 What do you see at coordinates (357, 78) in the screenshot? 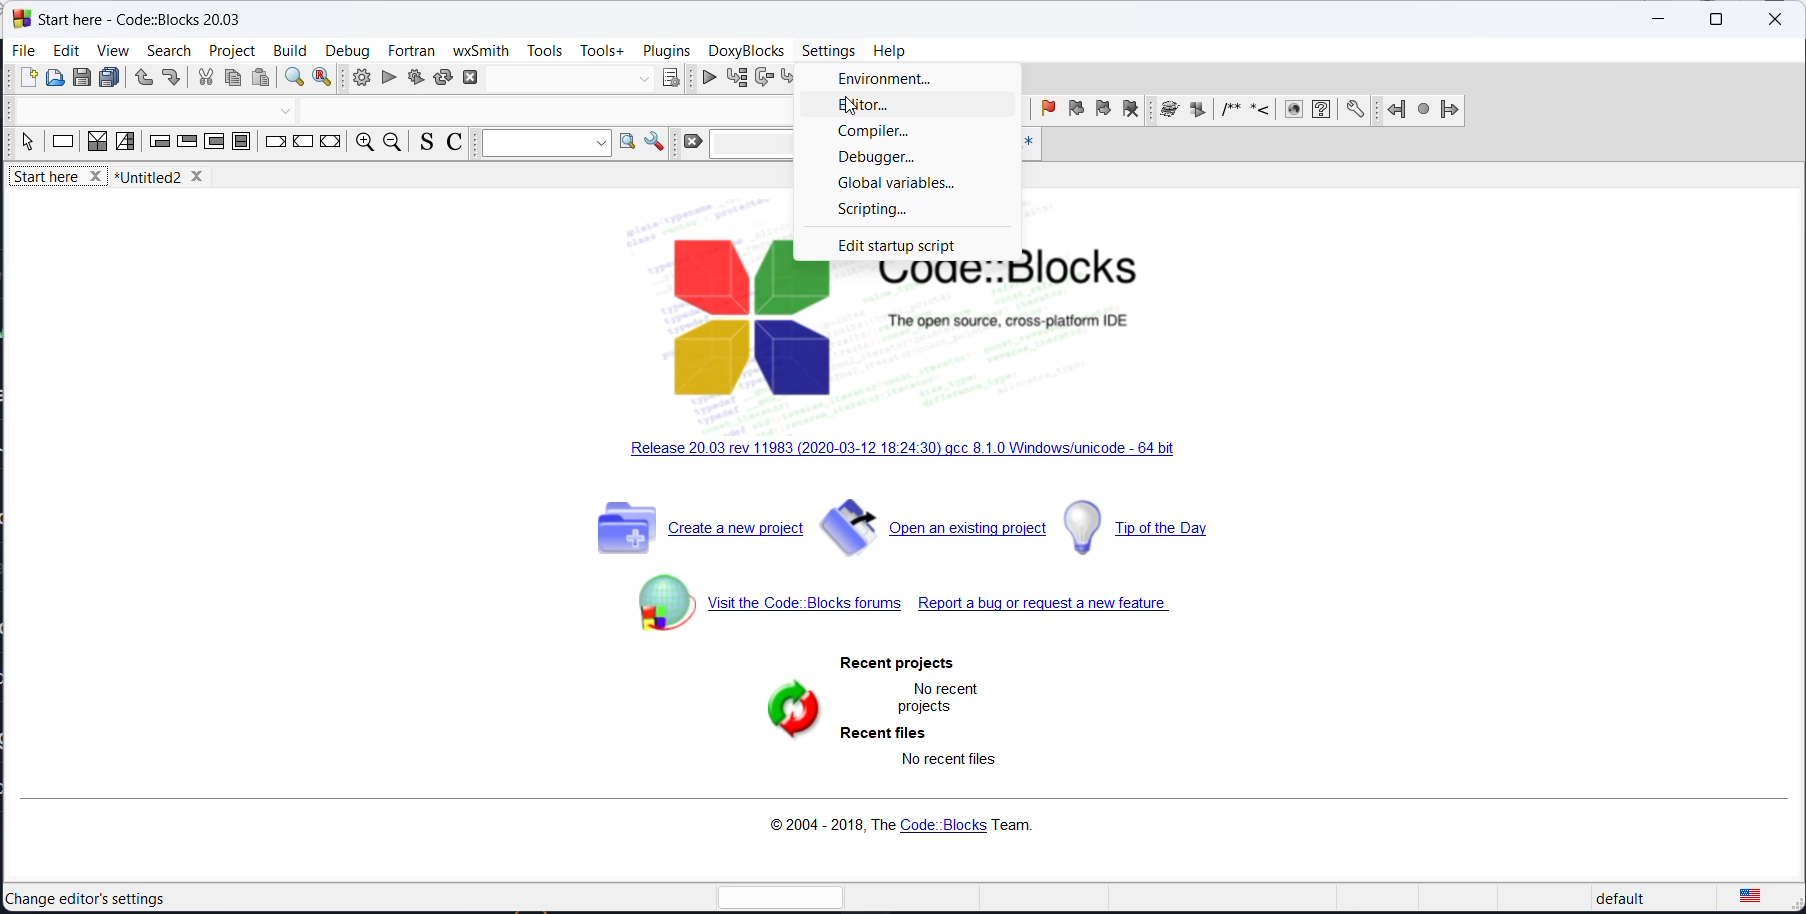
I see `build` at bounding box center [357, 78].